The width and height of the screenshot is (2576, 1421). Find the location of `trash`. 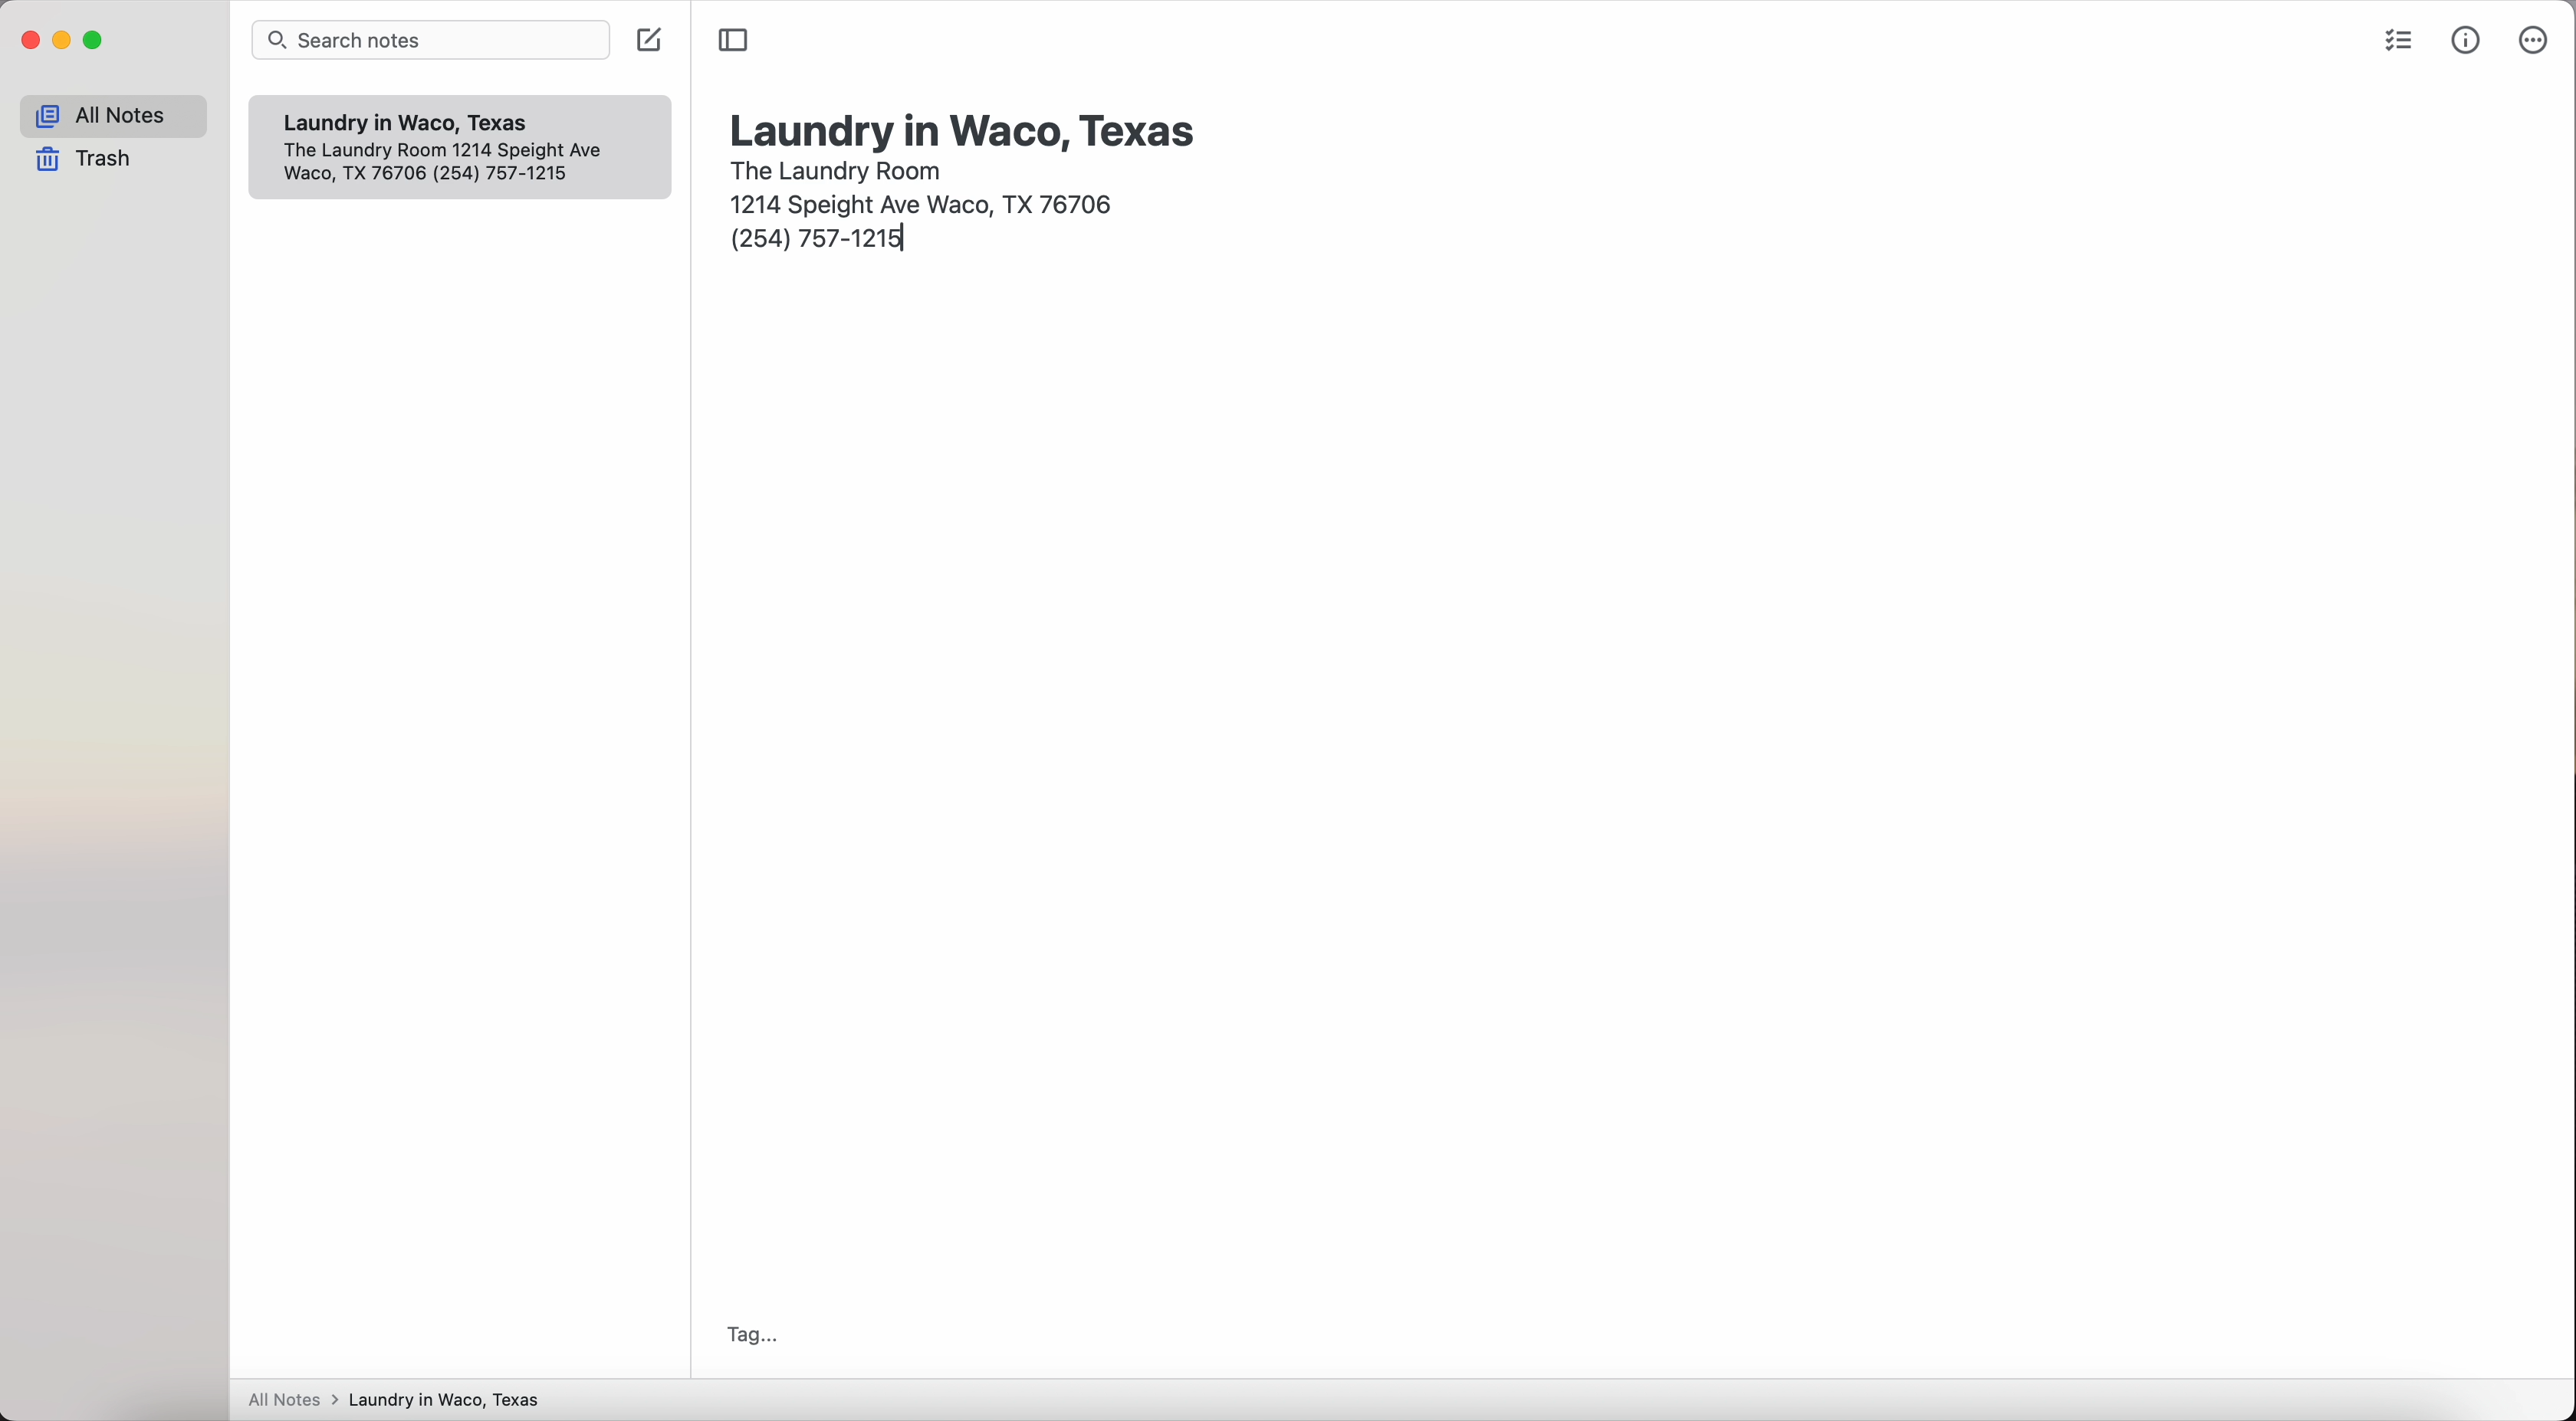

trash is located at coordinates (90, 161).